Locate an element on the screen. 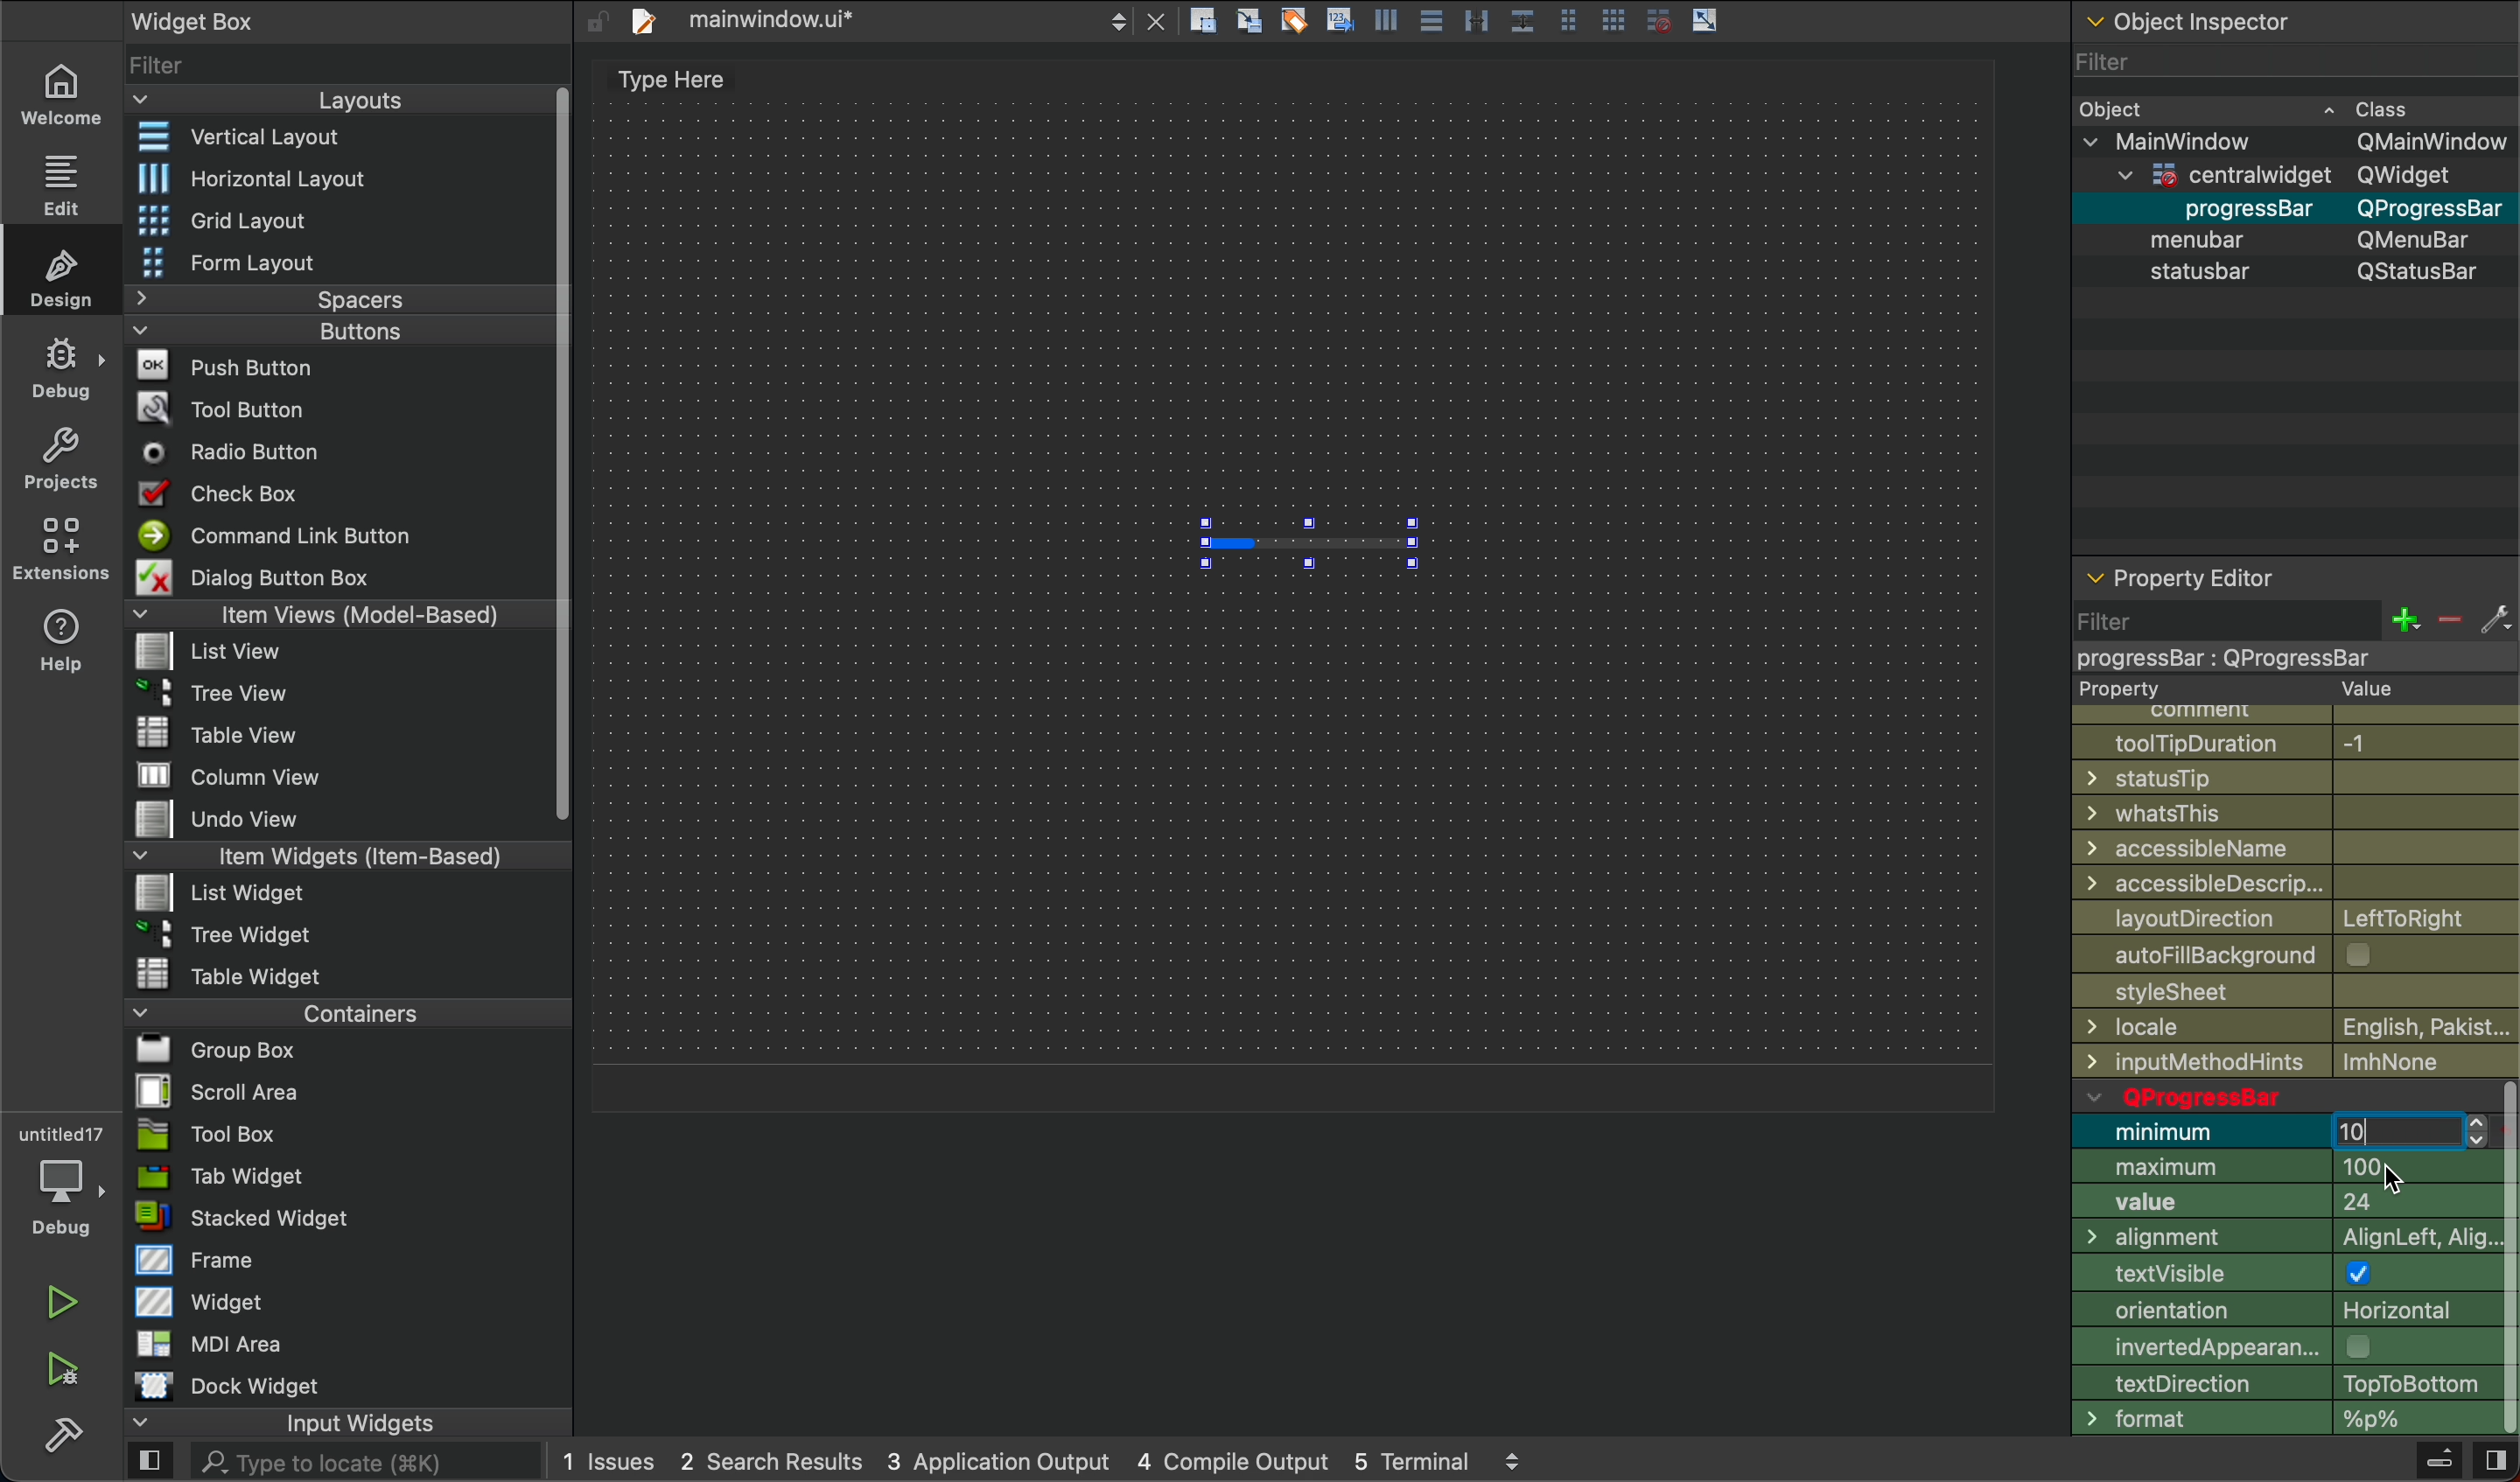 The height and width of the screenshot is (1482, 2520). format is located at coordinates (2279, 1420).